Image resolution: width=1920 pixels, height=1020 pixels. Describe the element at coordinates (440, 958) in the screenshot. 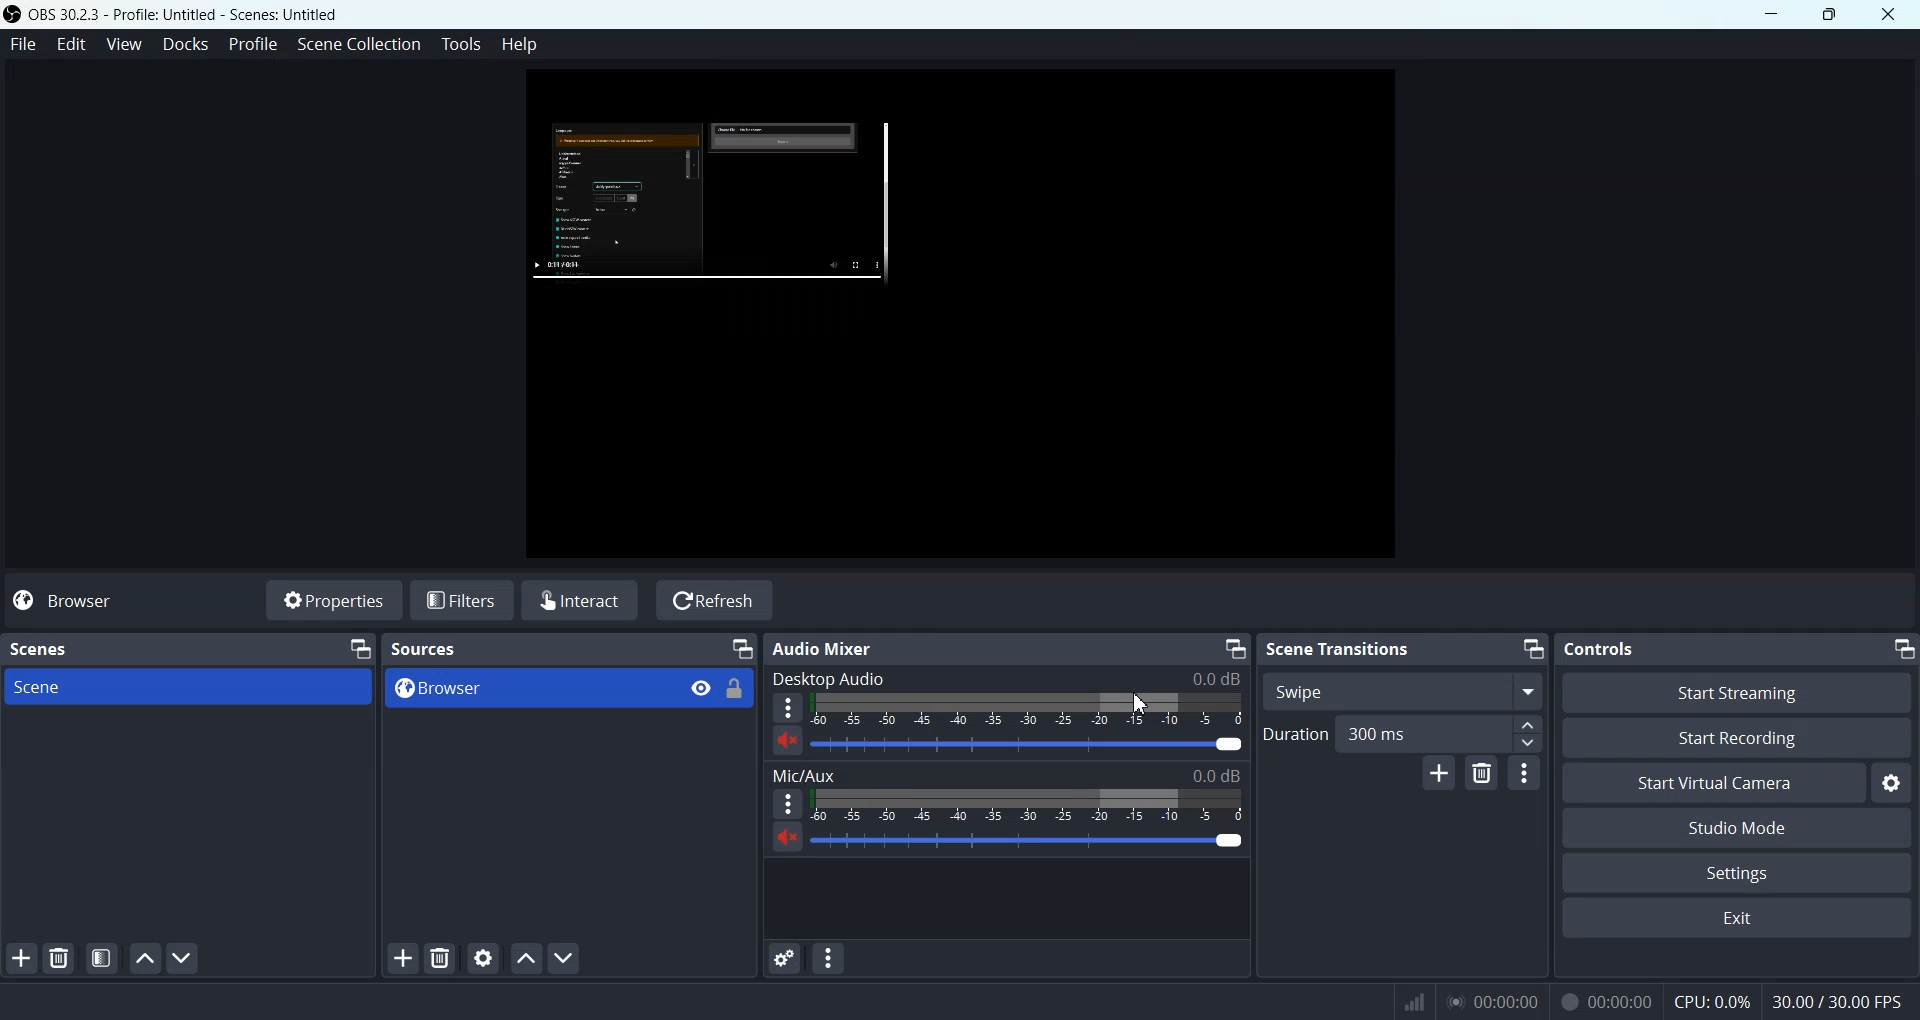

I see `Remove selected Source` at that location.